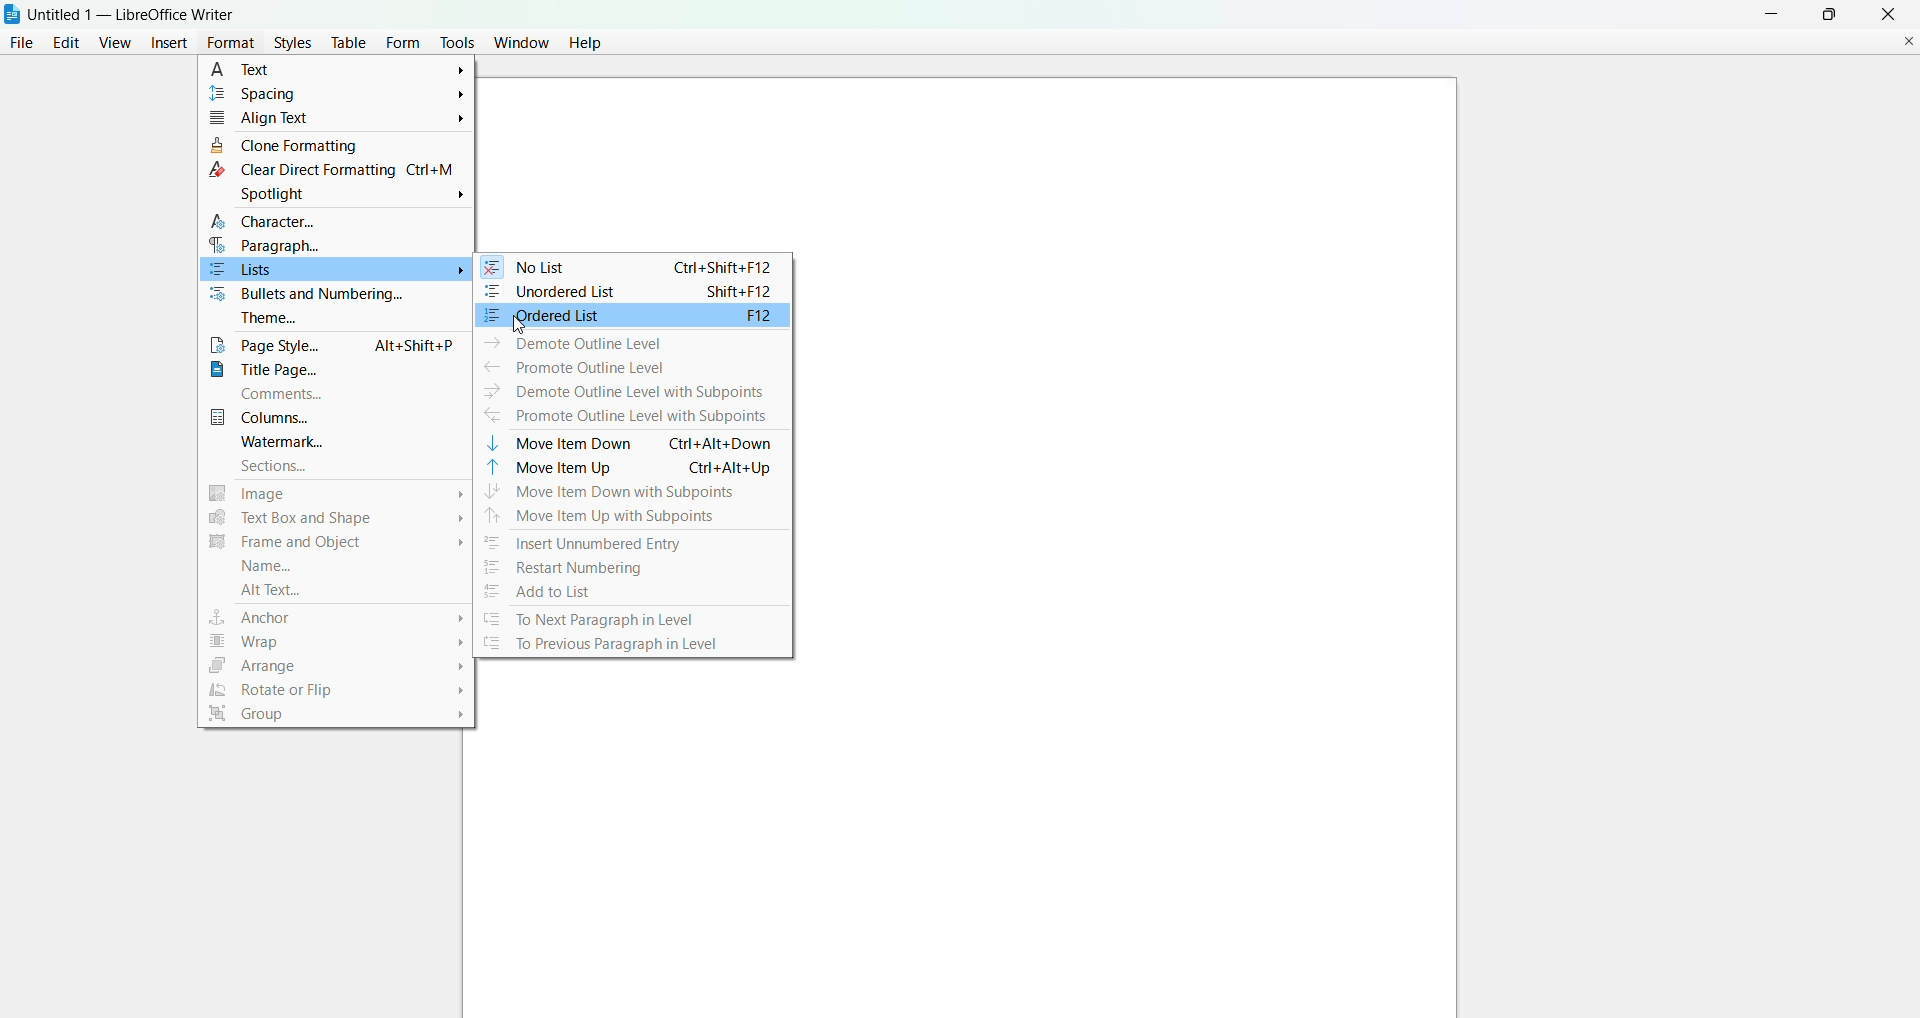 The image size is (1920, 1018). I want to click on window, so click(521, 42).